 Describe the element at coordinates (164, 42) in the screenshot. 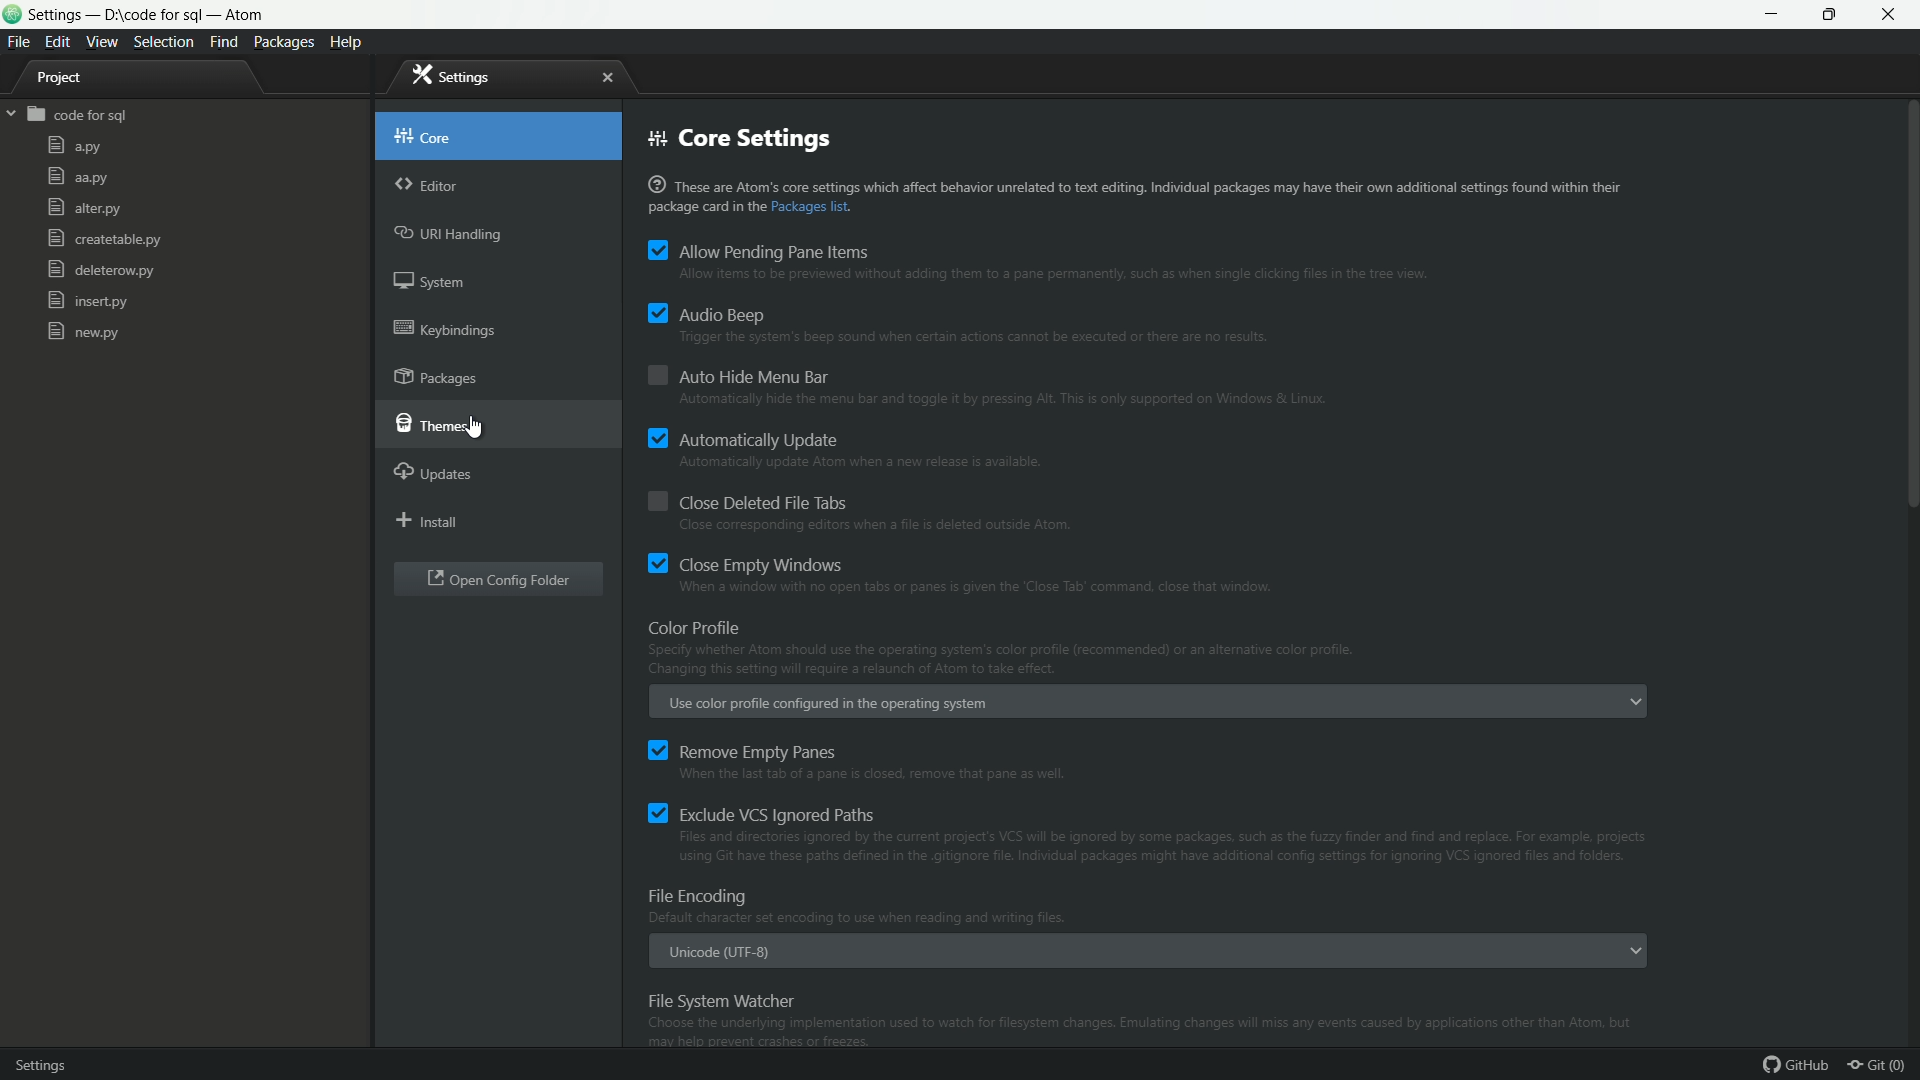

I see `selection menu` at that location.